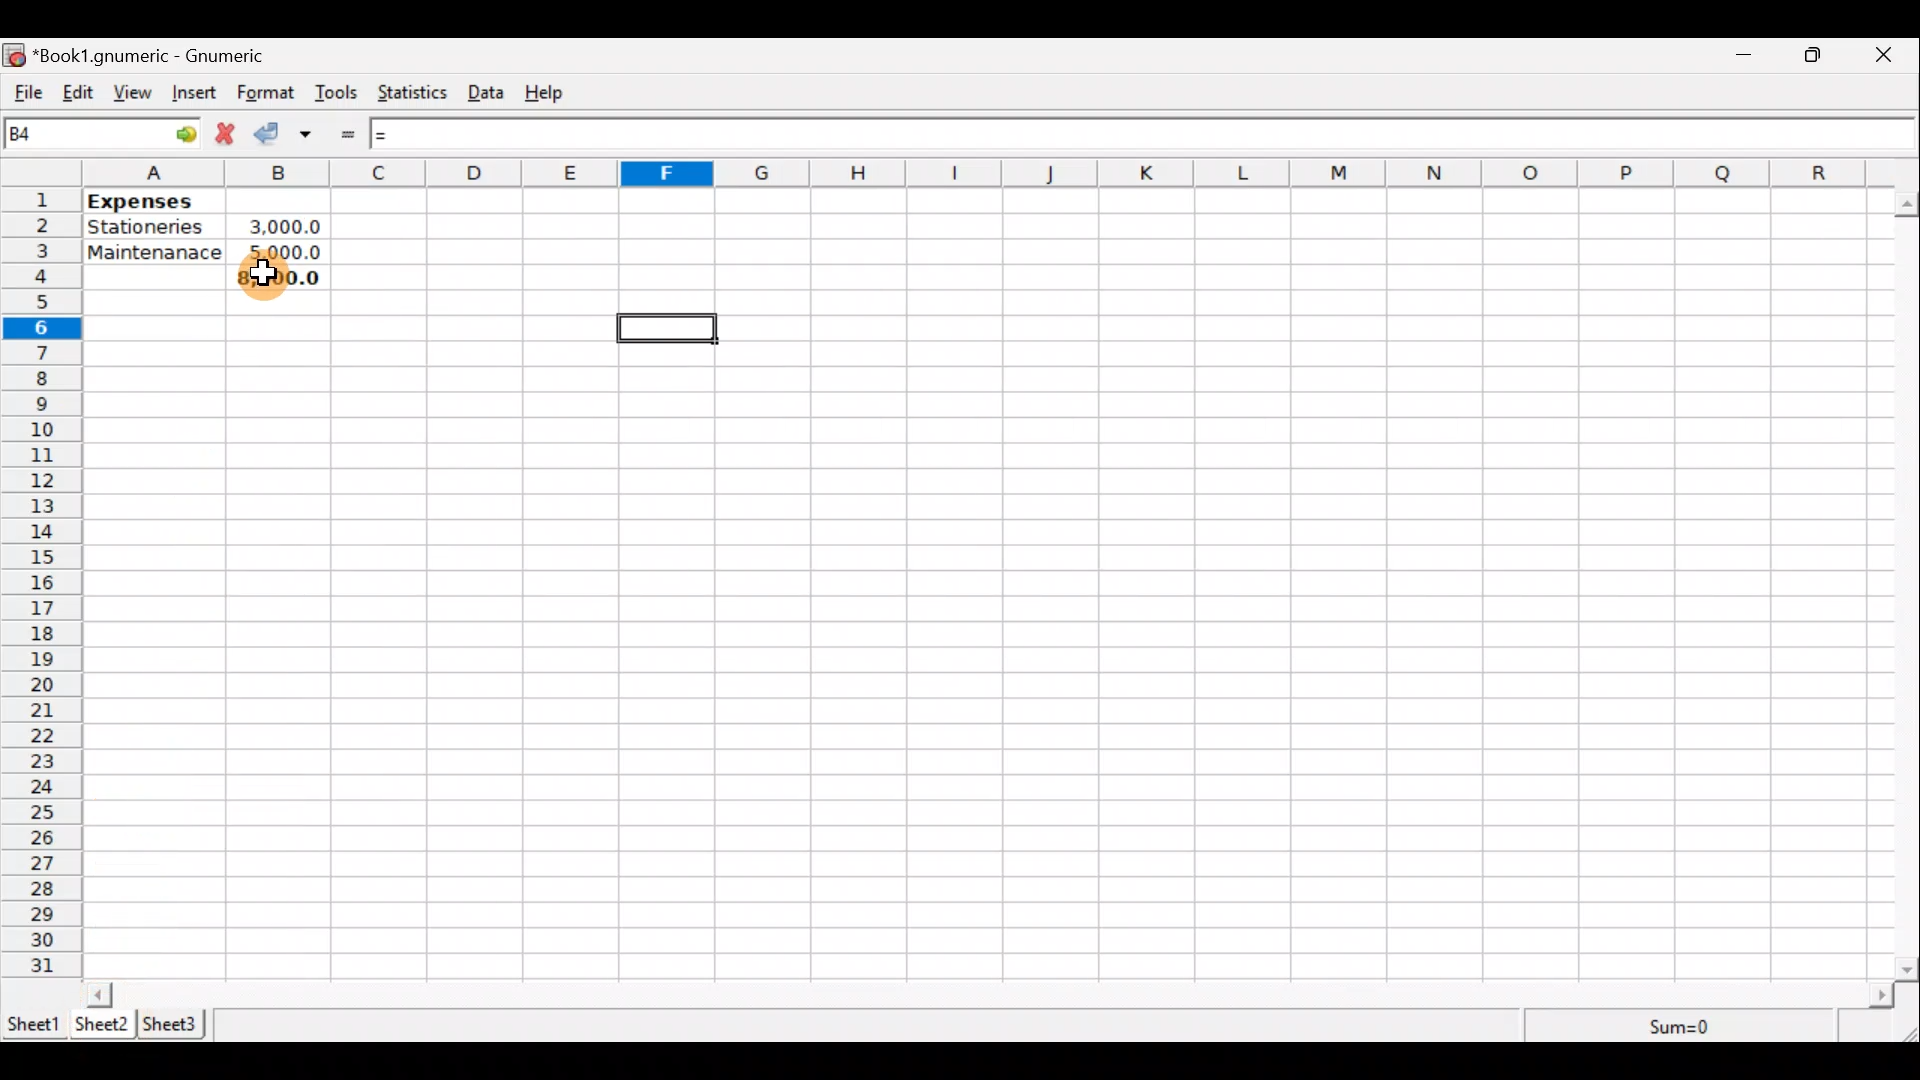 This screenshot has height=1080, width=1920. Describe the element at coordinates (416, 95) in the screenshot. I see `Statistics` at that location.